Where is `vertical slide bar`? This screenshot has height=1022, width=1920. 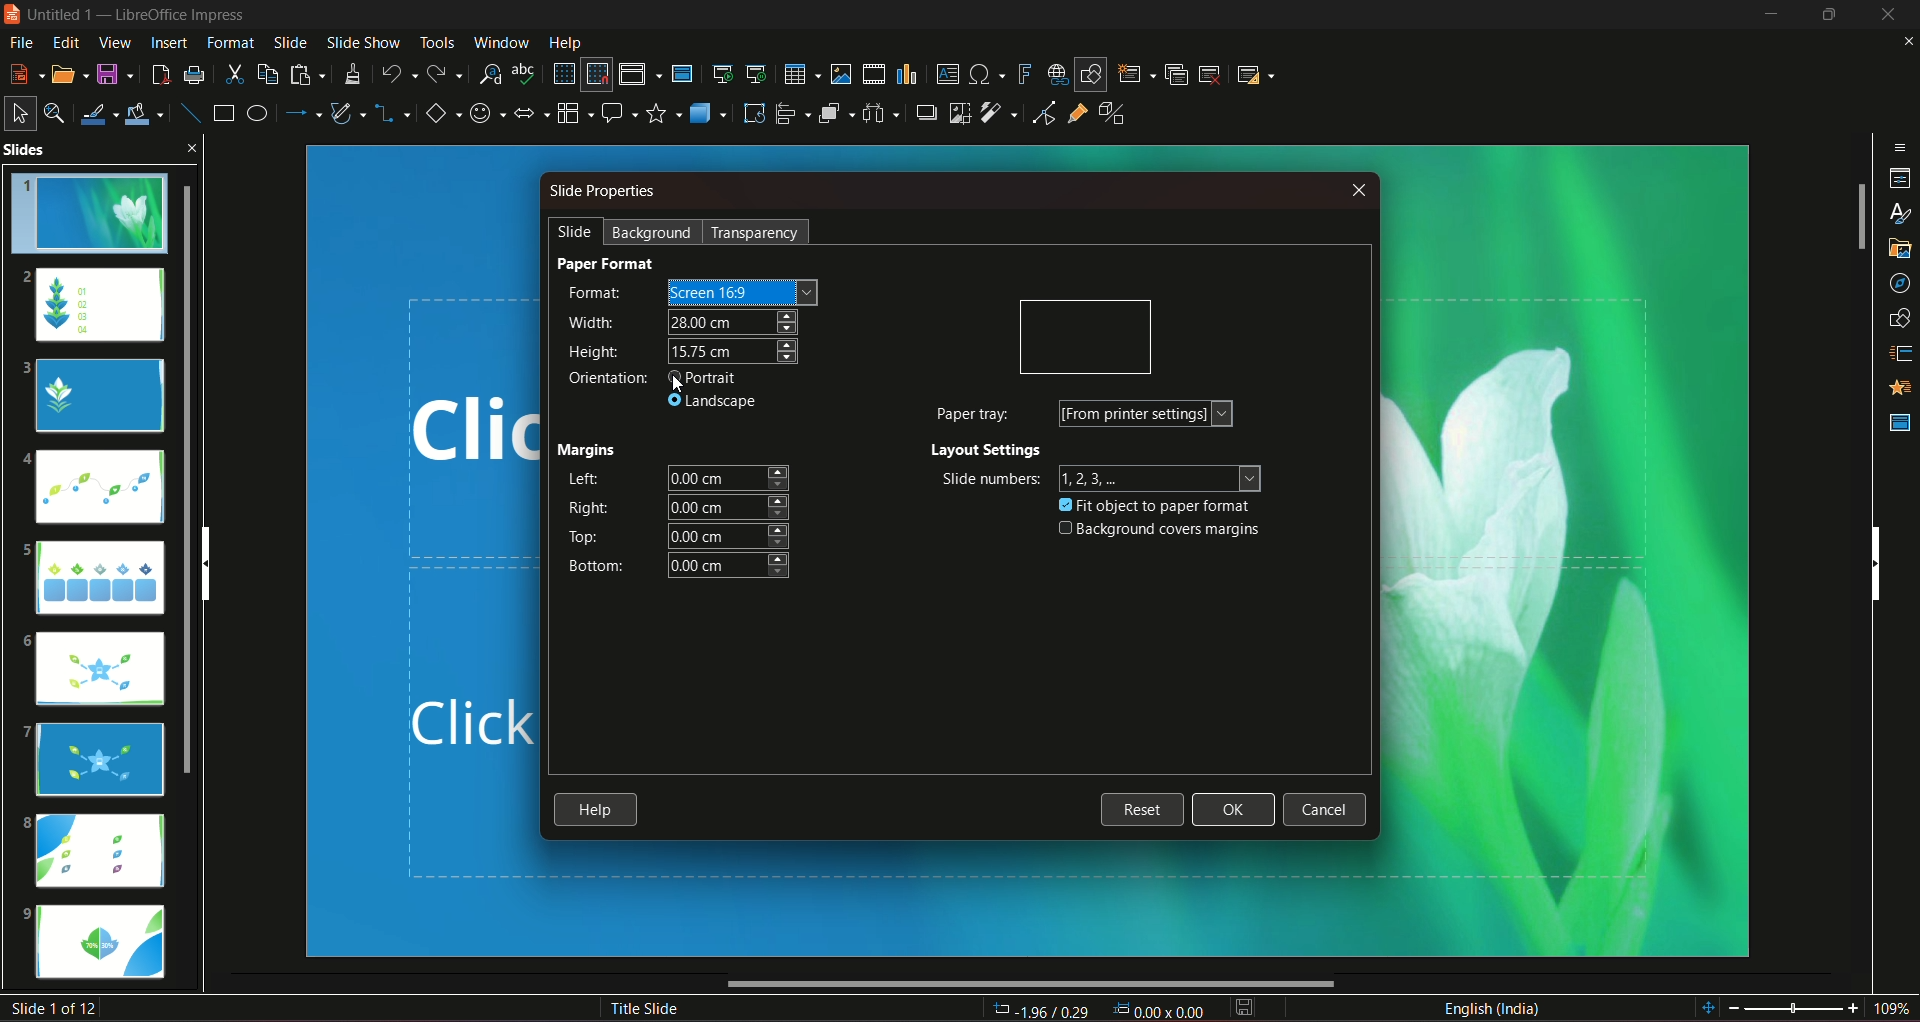 vertical slide bar is located at coordinates (1859, 218).